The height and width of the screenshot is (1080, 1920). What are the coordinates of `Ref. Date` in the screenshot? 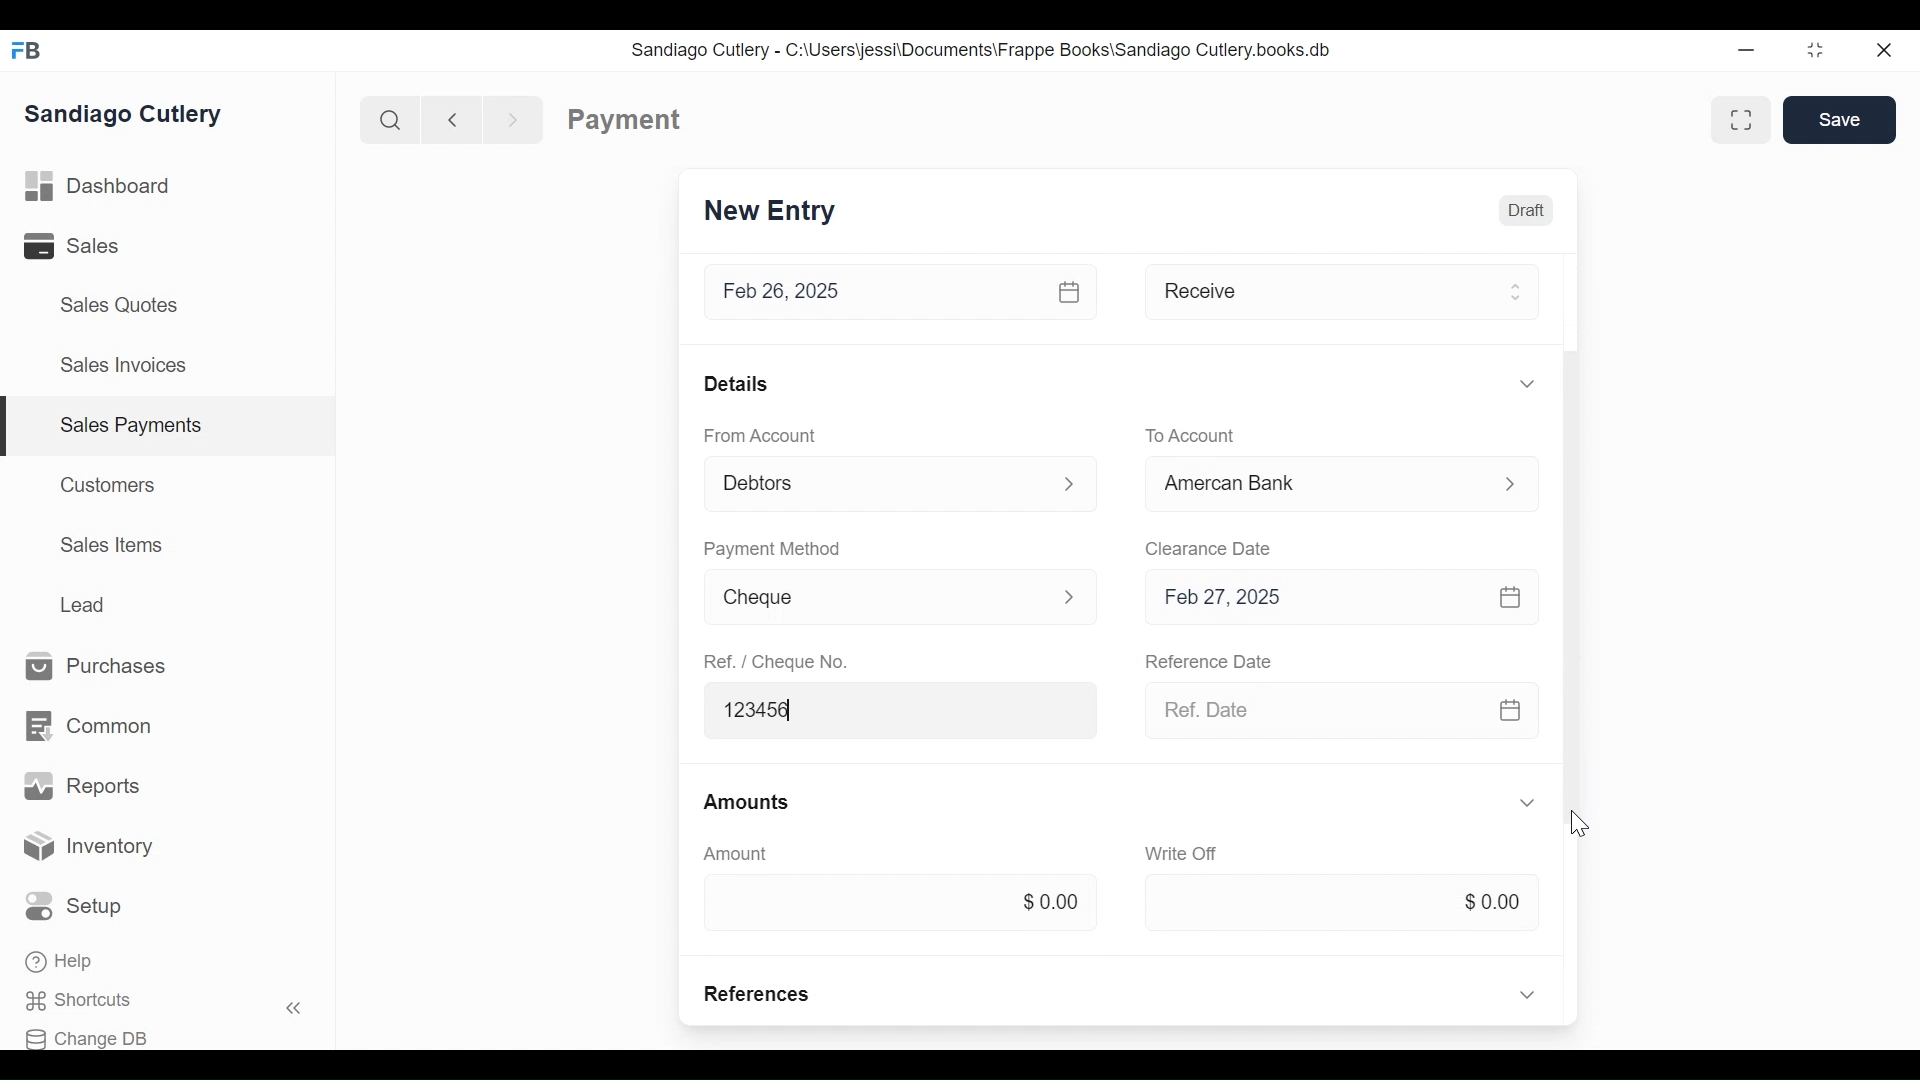 It's located at (1311, 709).